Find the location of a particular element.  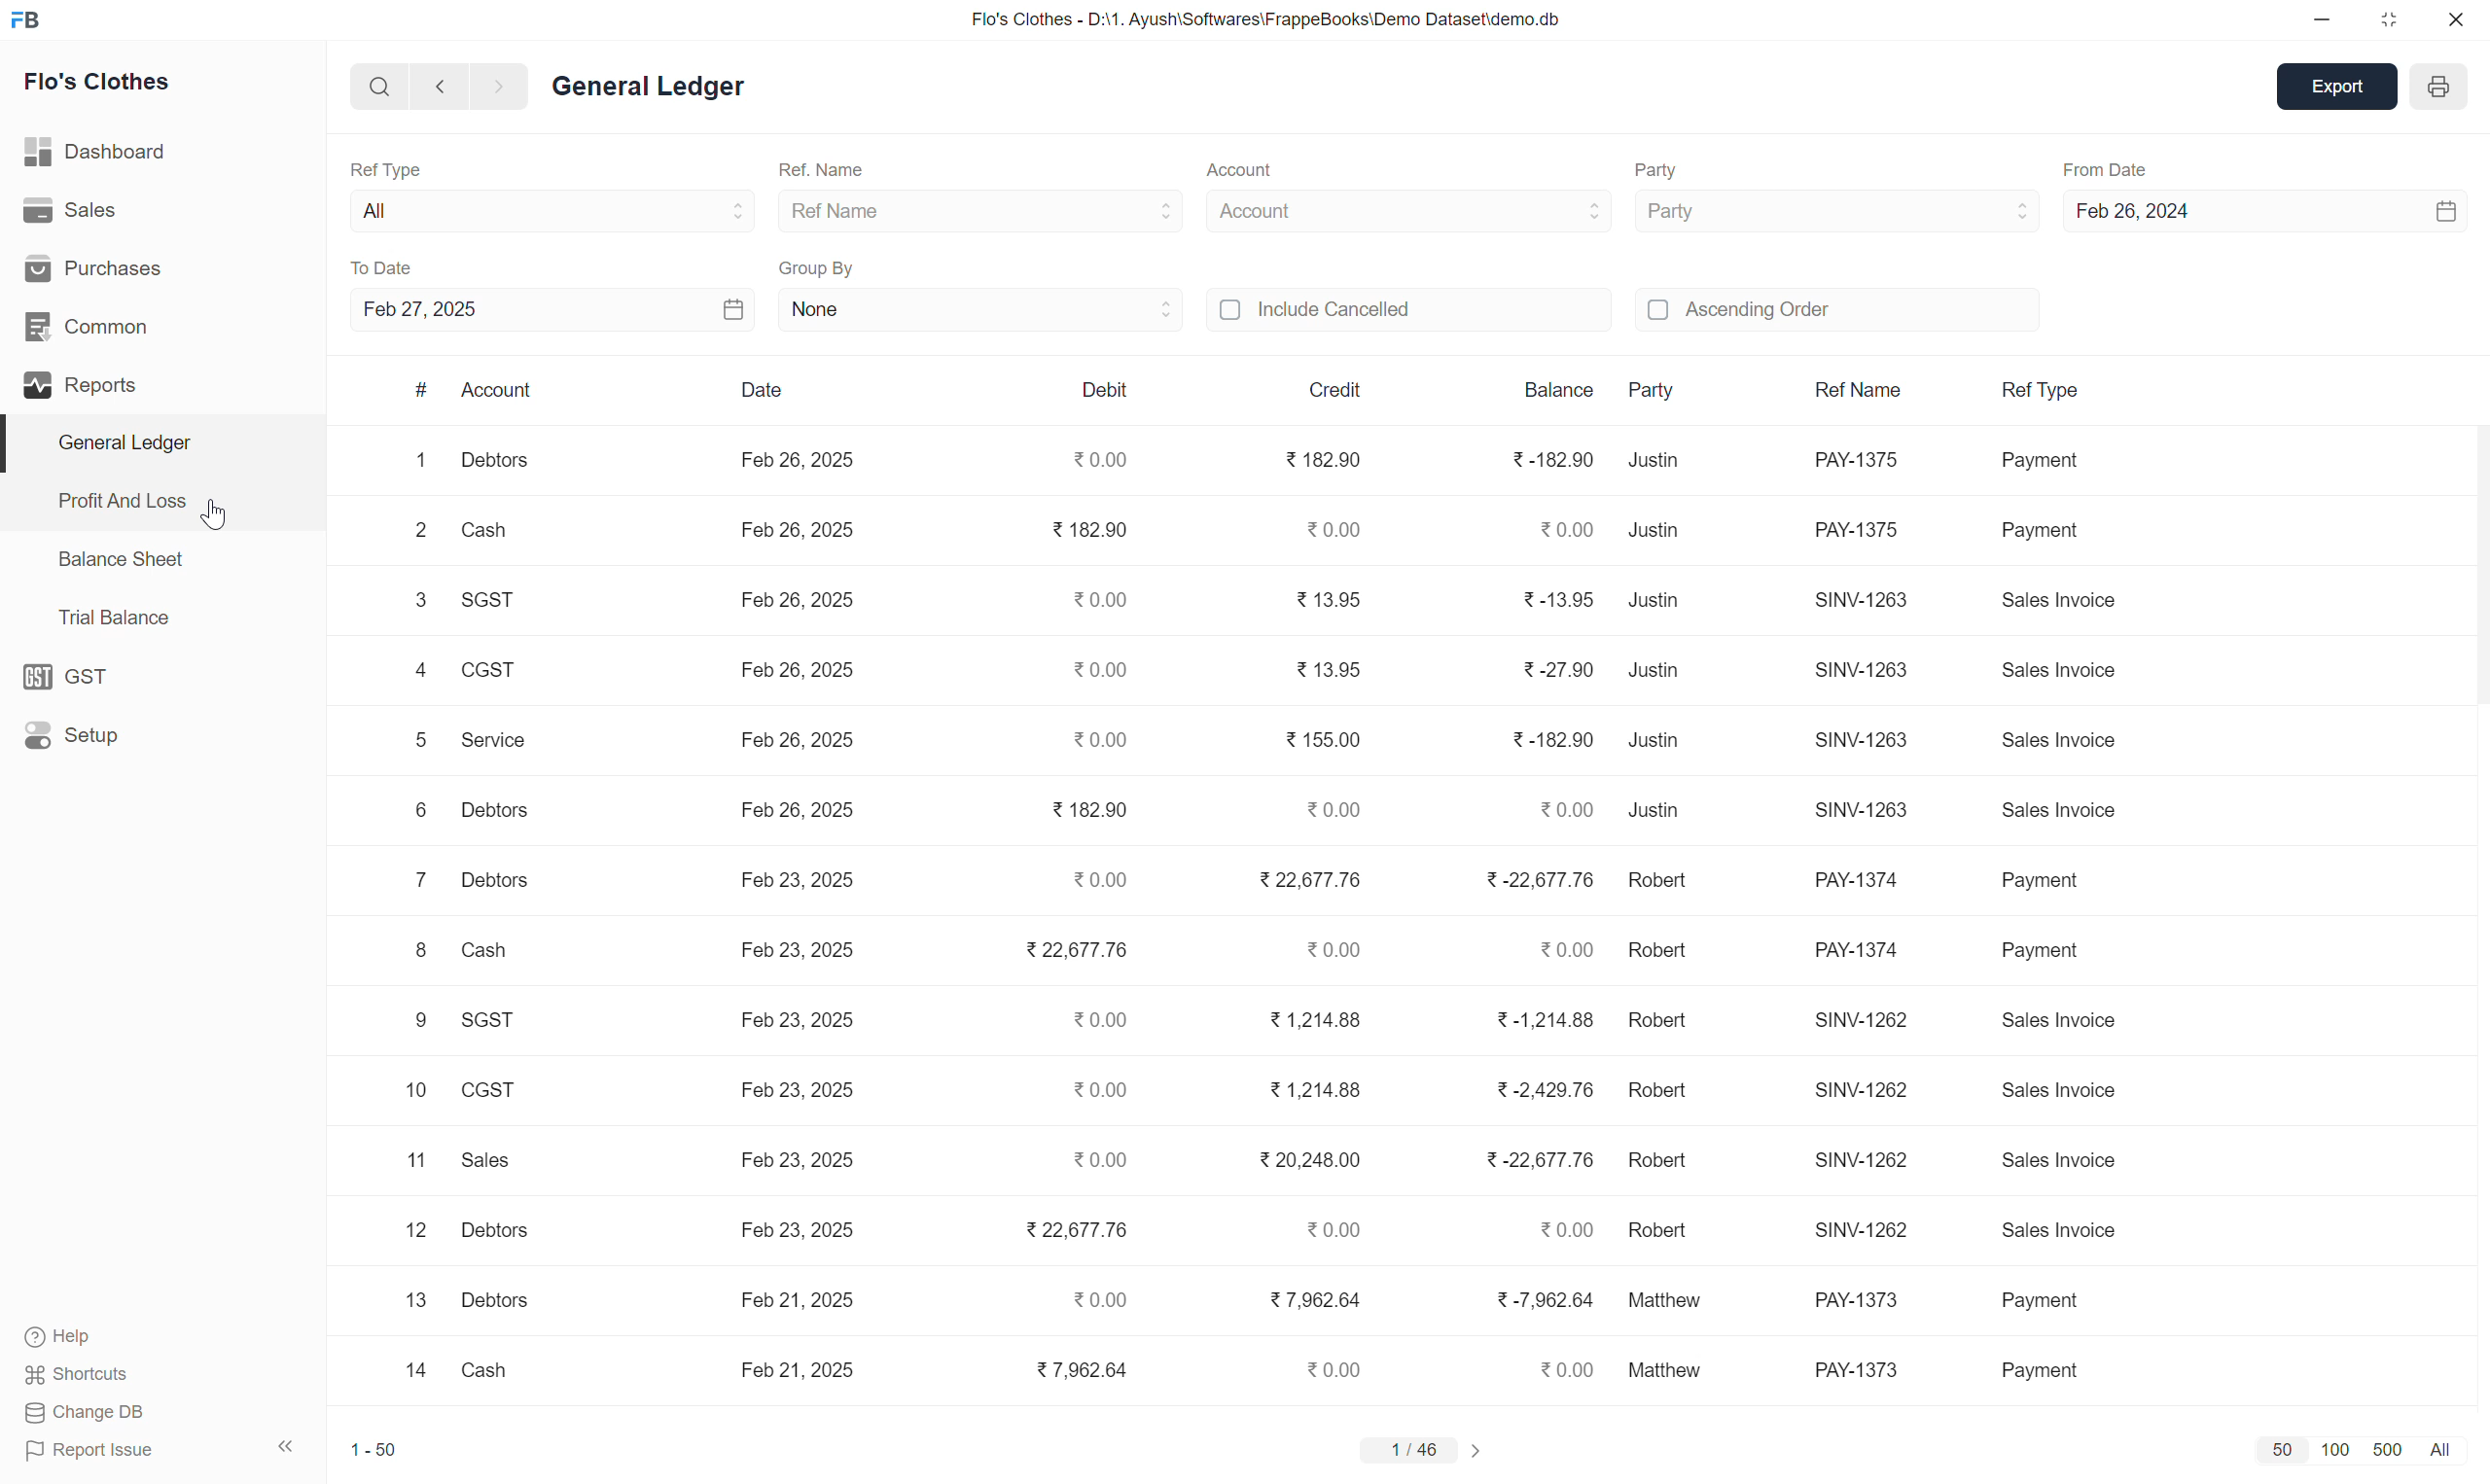

₹-13.95 is located at coordinates (1552, 600).